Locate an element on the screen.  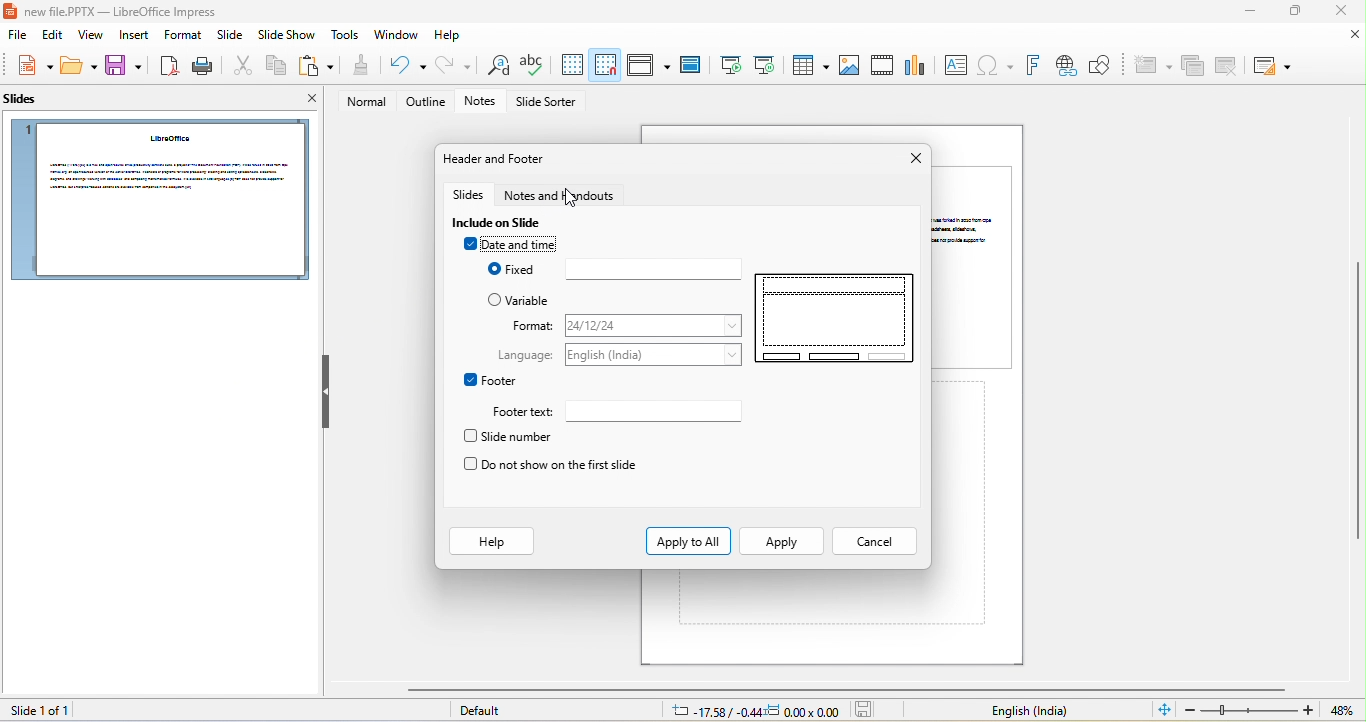
special character is located at coordinates (995, 66).